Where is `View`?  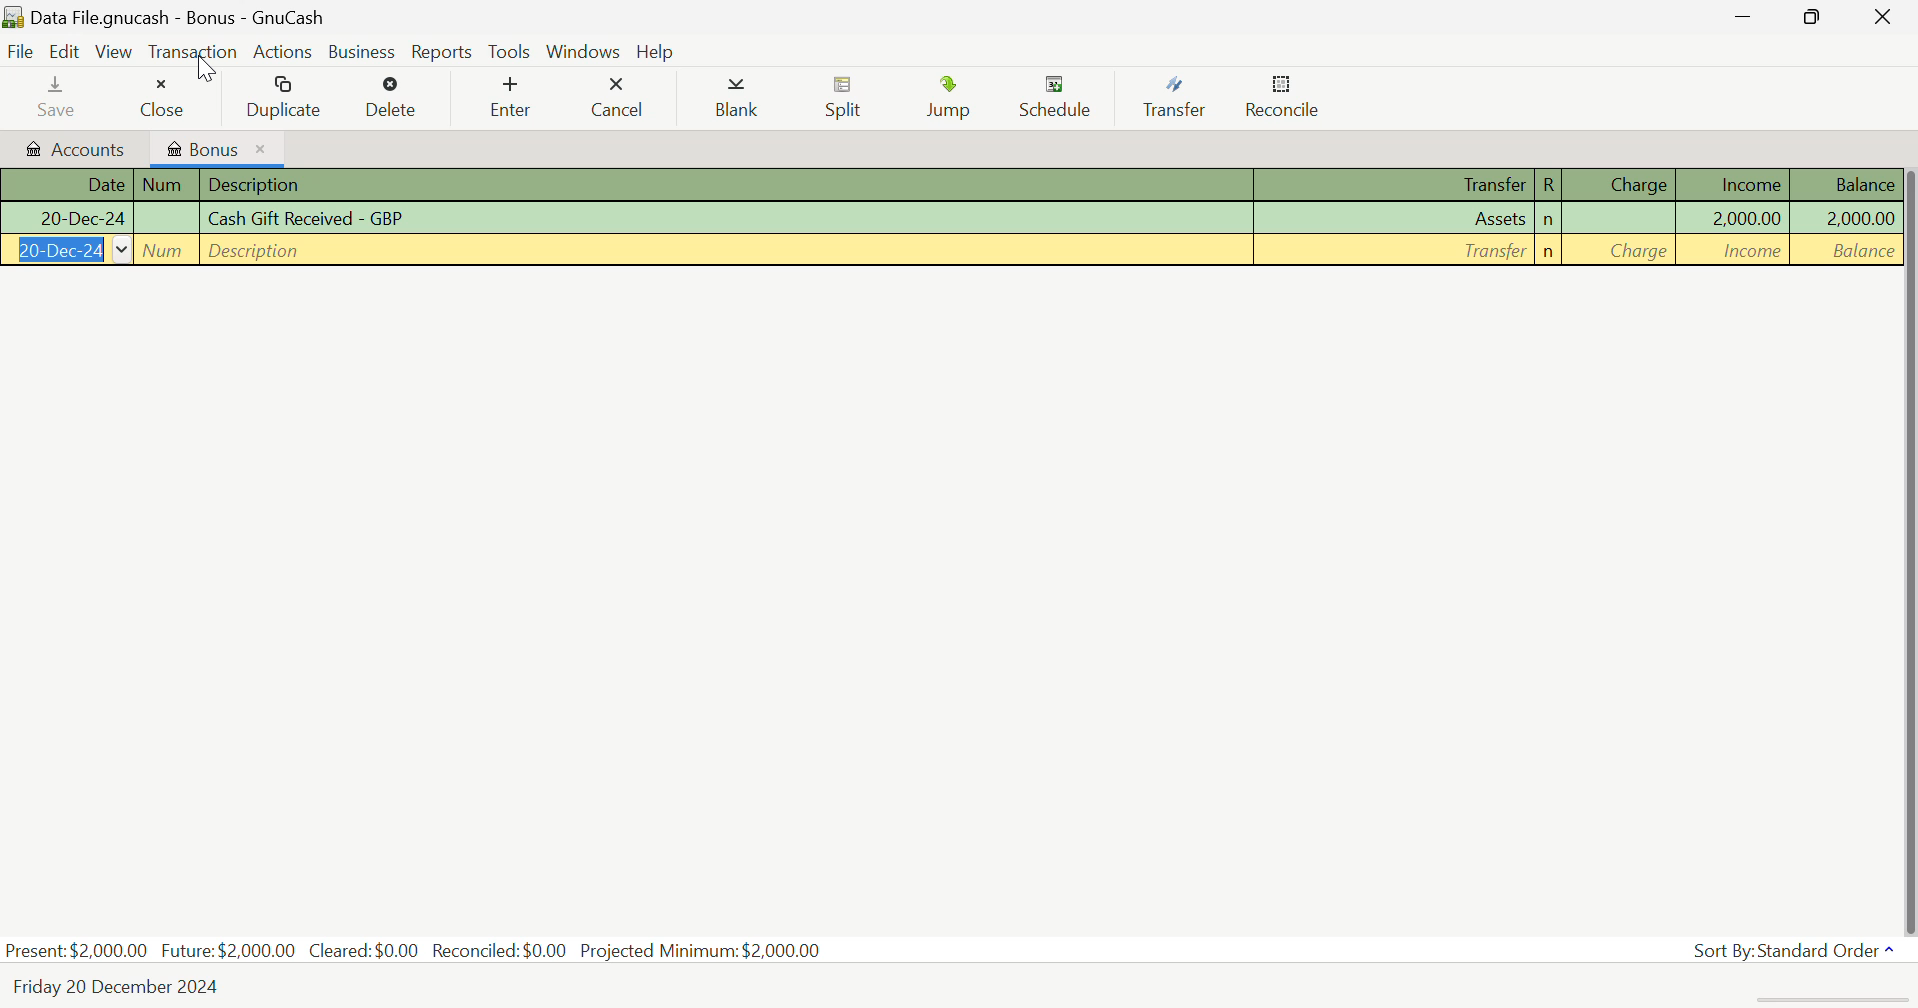
View is located at coordinates (115, 50).